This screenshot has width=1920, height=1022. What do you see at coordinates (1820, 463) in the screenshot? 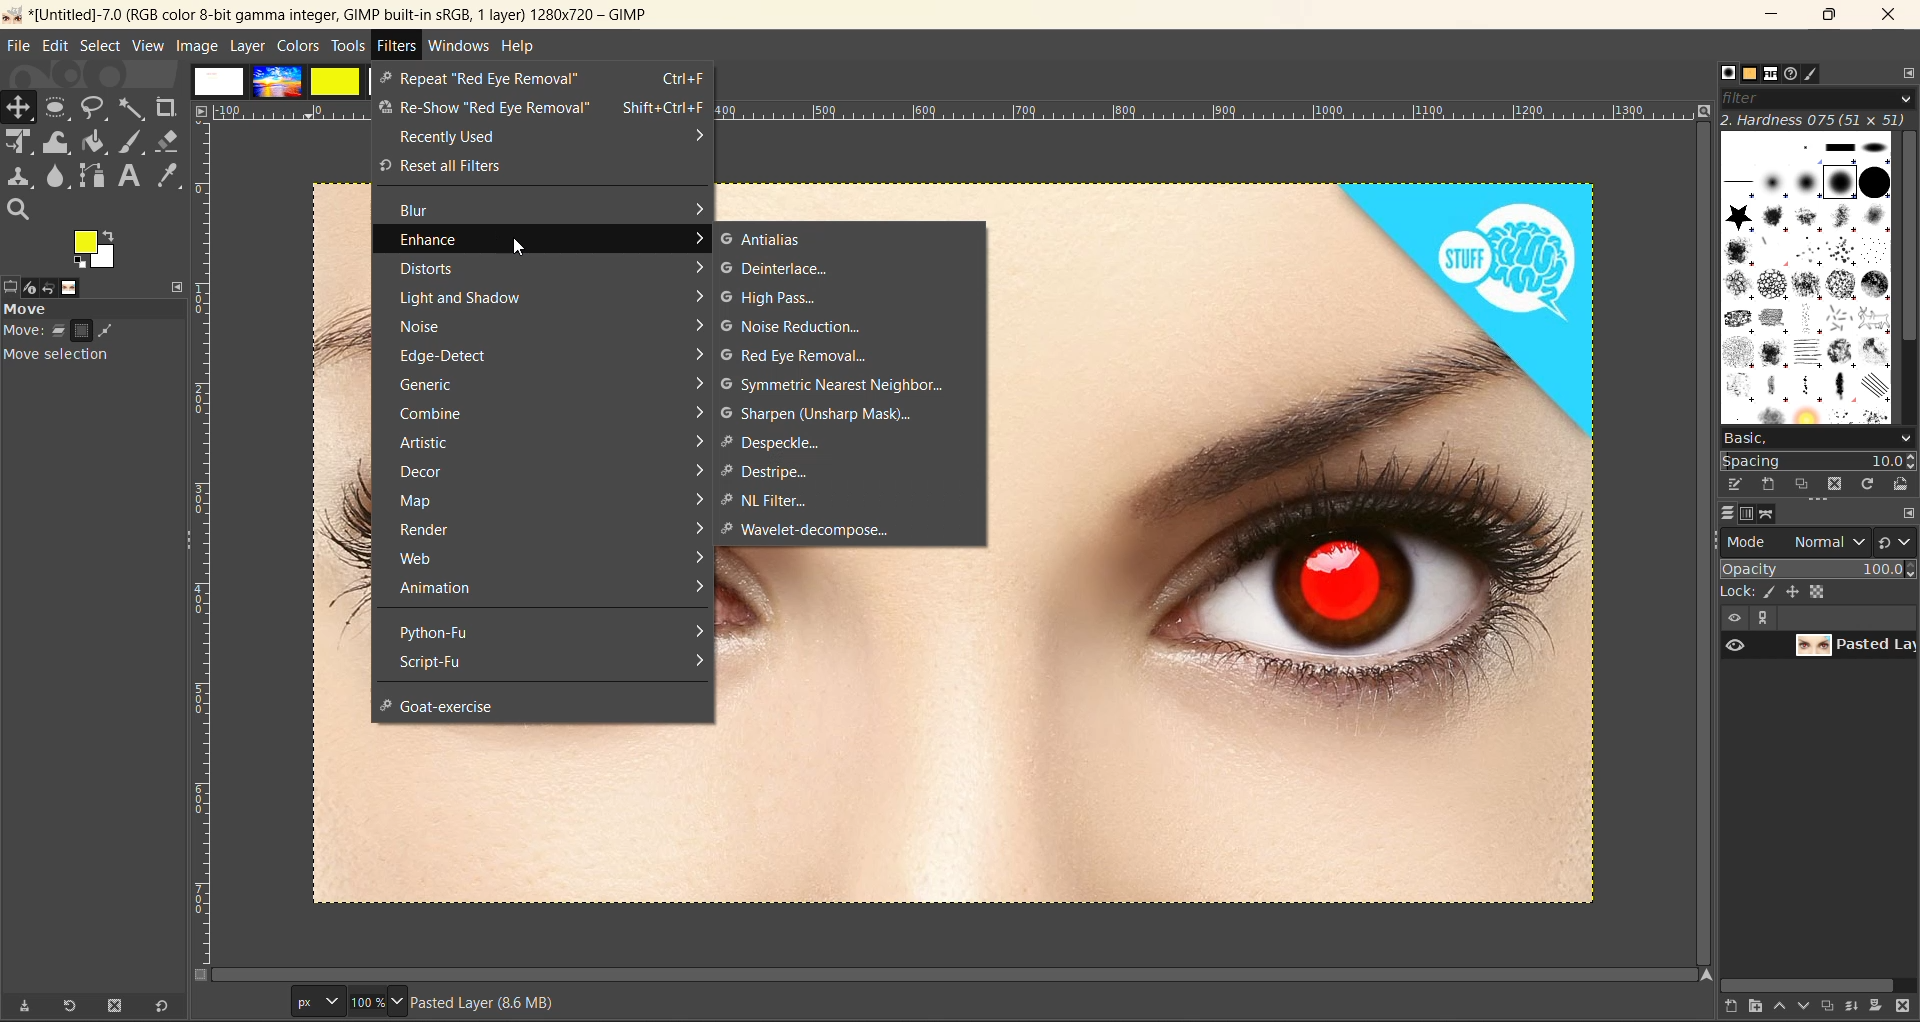
I see `spacing` at bounding box center [1820, 463].